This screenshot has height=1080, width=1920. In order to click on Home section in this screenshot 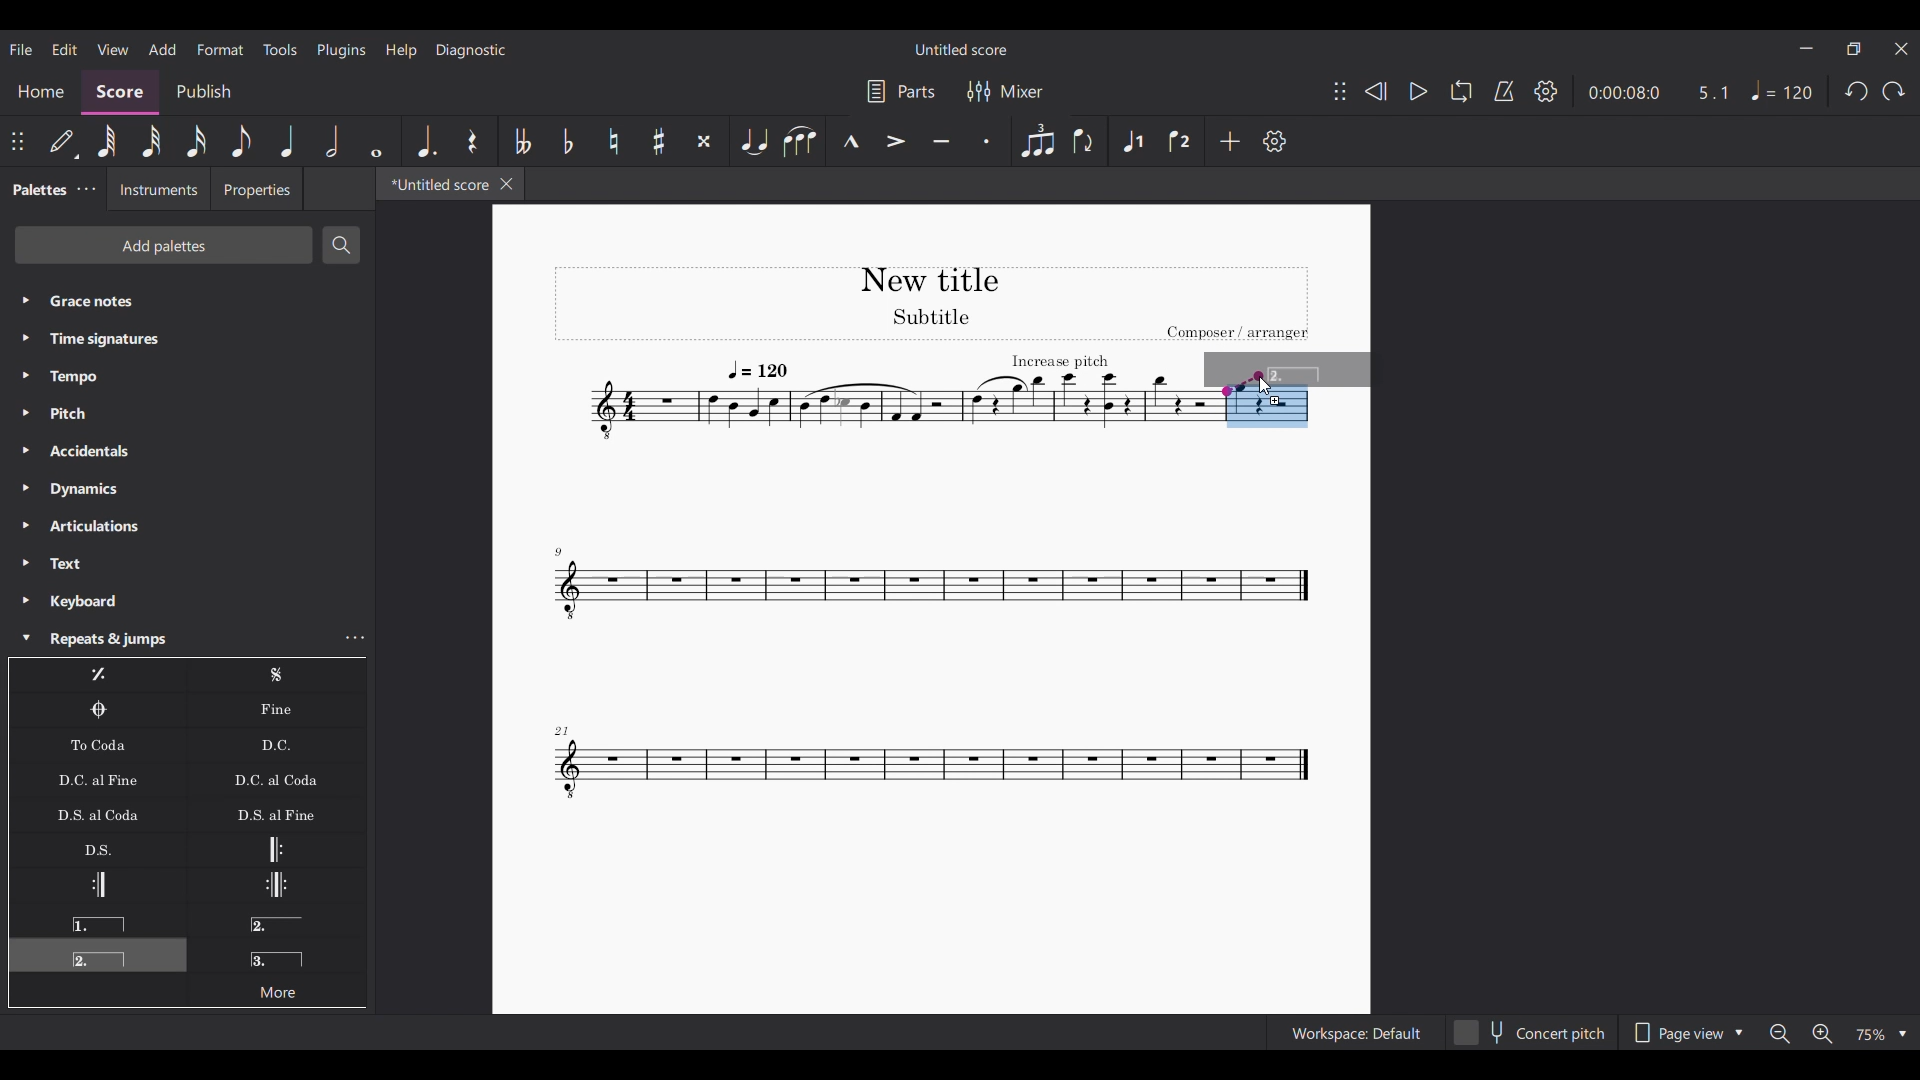, I will do `click(40, 91)`.